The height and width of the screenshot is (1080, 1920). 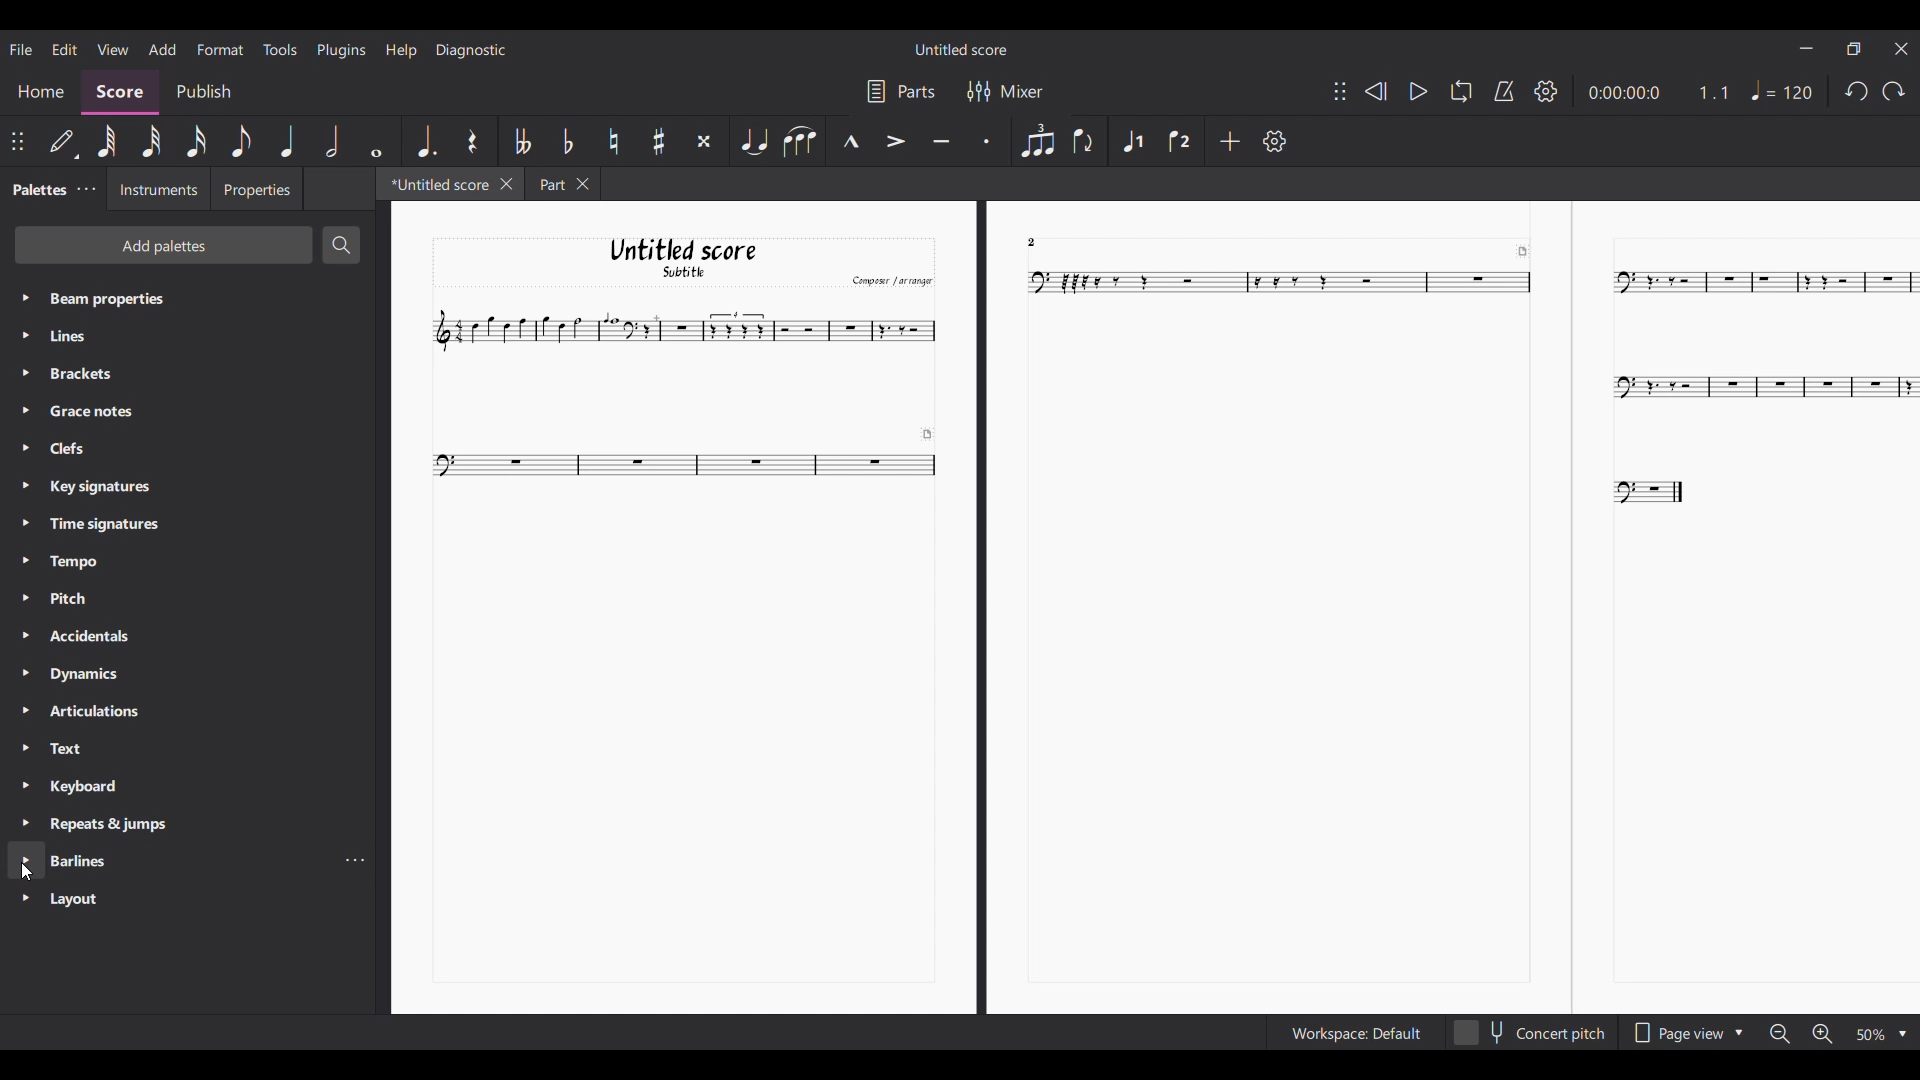 I want to click on Settings, so click(x=1275, y=141).